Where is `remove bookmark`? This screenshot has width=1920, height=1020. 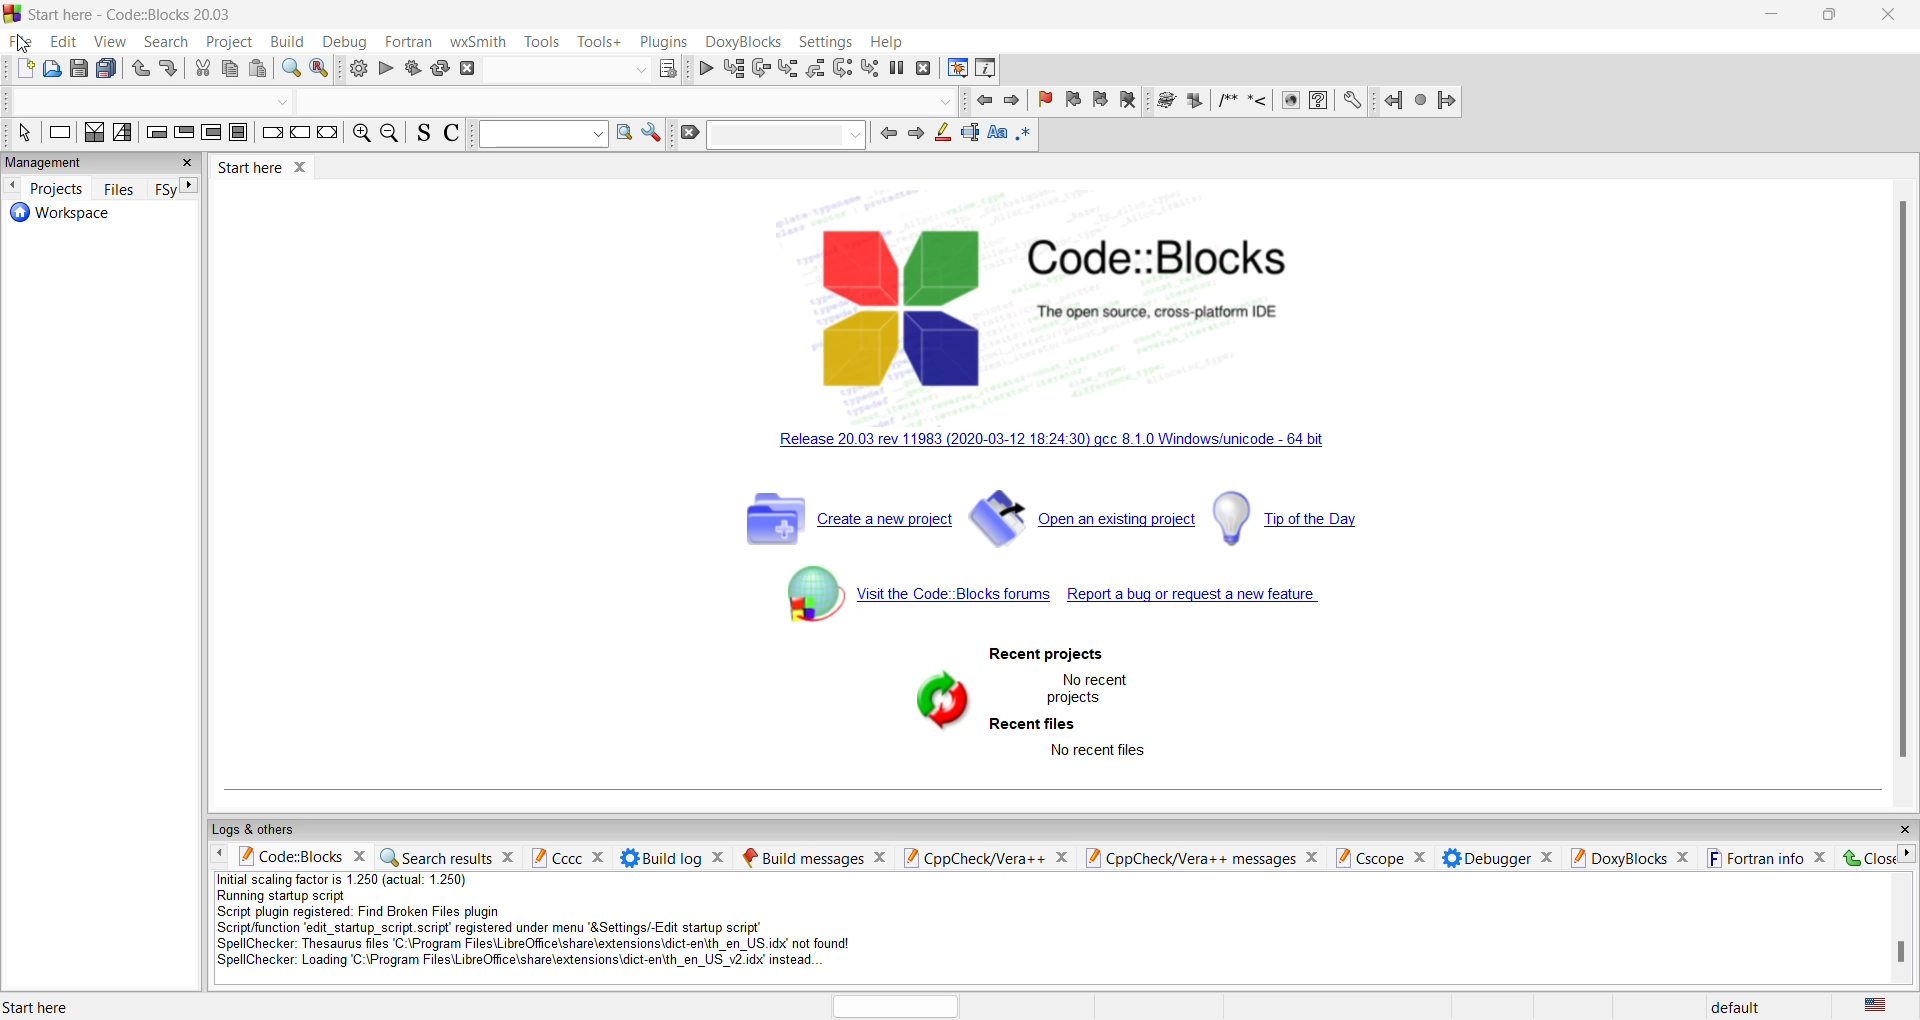 remove bookmark is located at coordinates (1041, 101).